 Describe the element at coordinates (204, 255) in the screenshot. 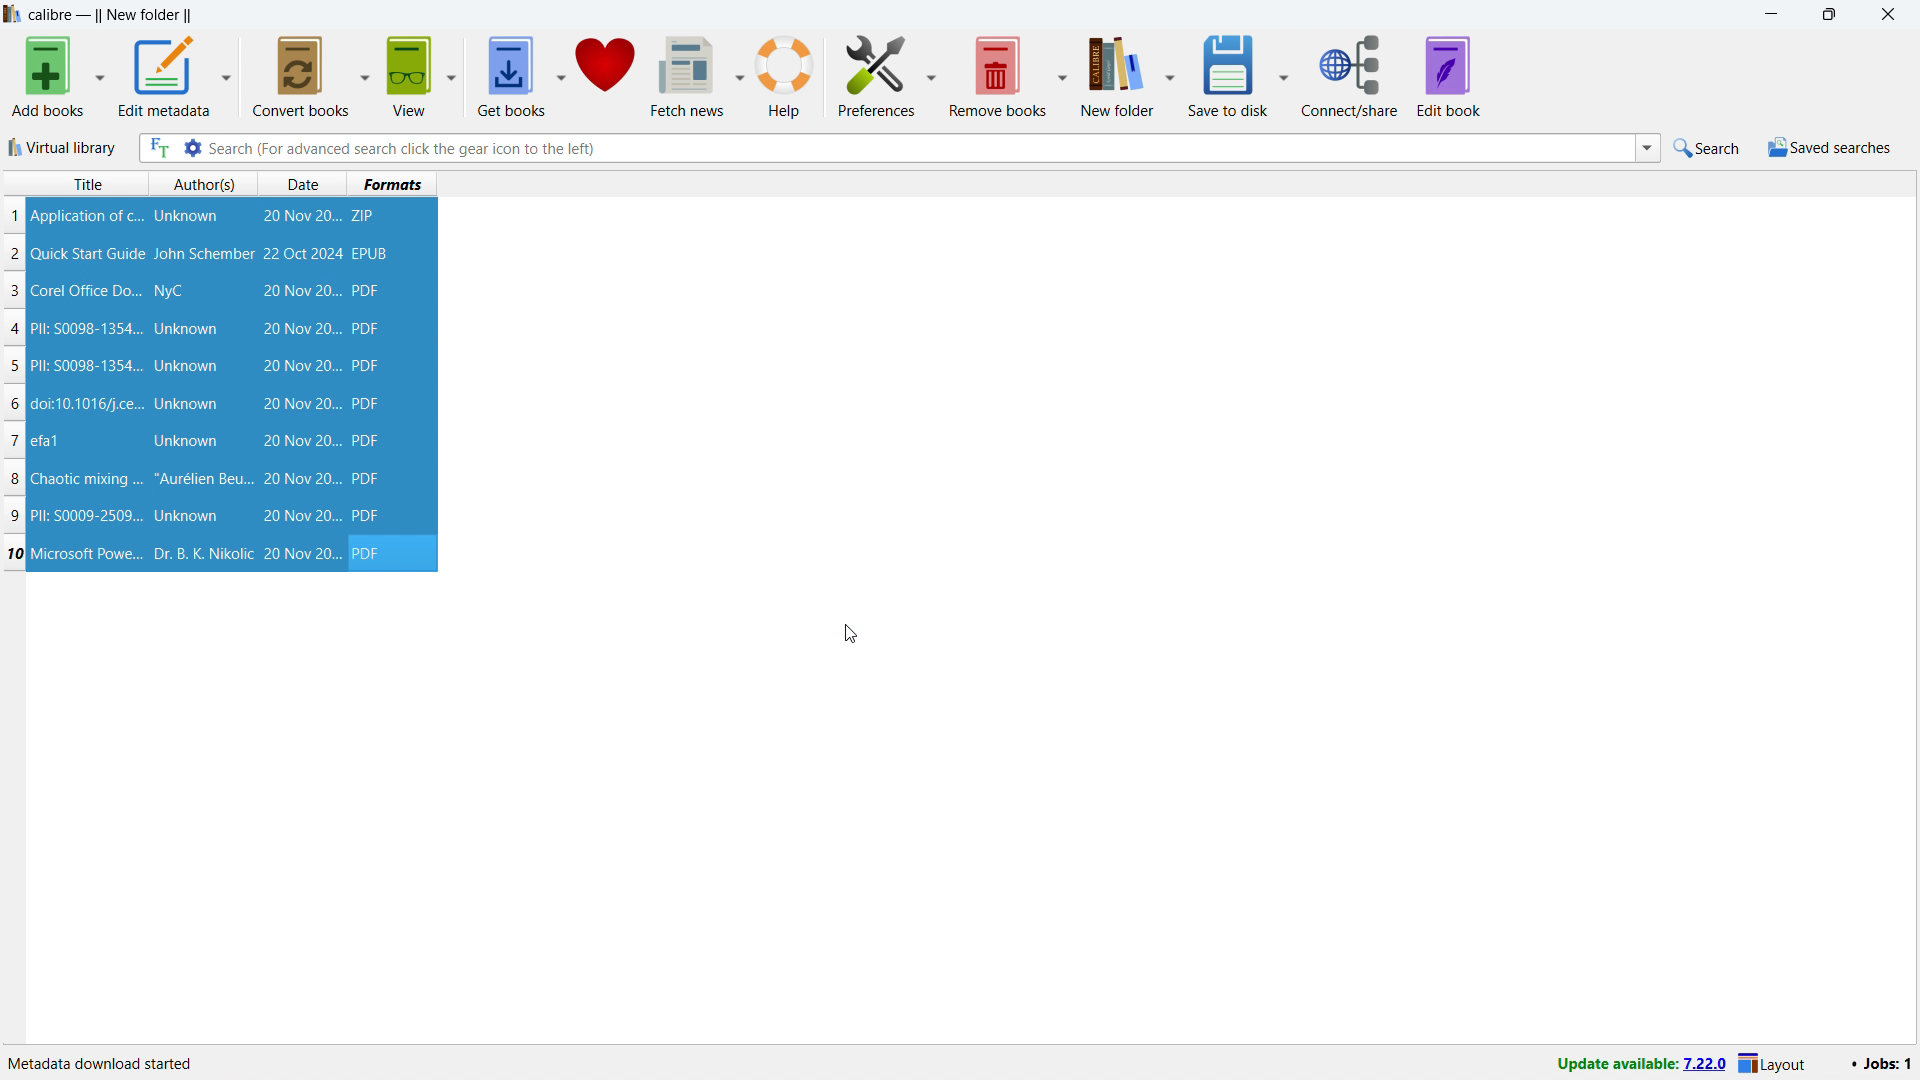

I see `John Schember` at that location.